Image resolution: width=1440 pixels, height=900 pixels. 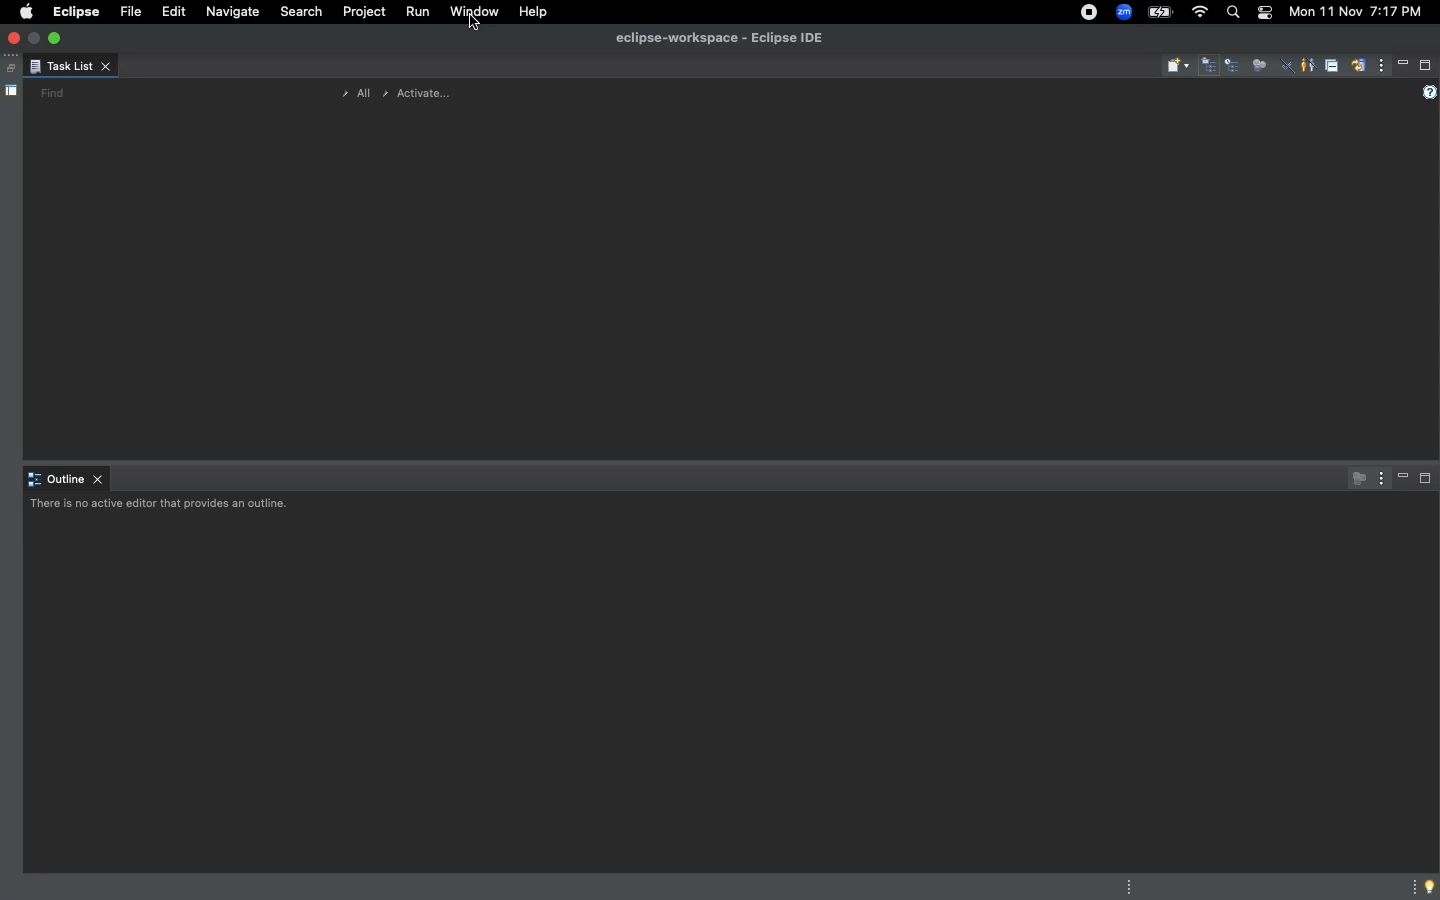 What do you see at coordinates (1410, 885) in the screenshot?
I see `more` at bounding box center [1410, 885].